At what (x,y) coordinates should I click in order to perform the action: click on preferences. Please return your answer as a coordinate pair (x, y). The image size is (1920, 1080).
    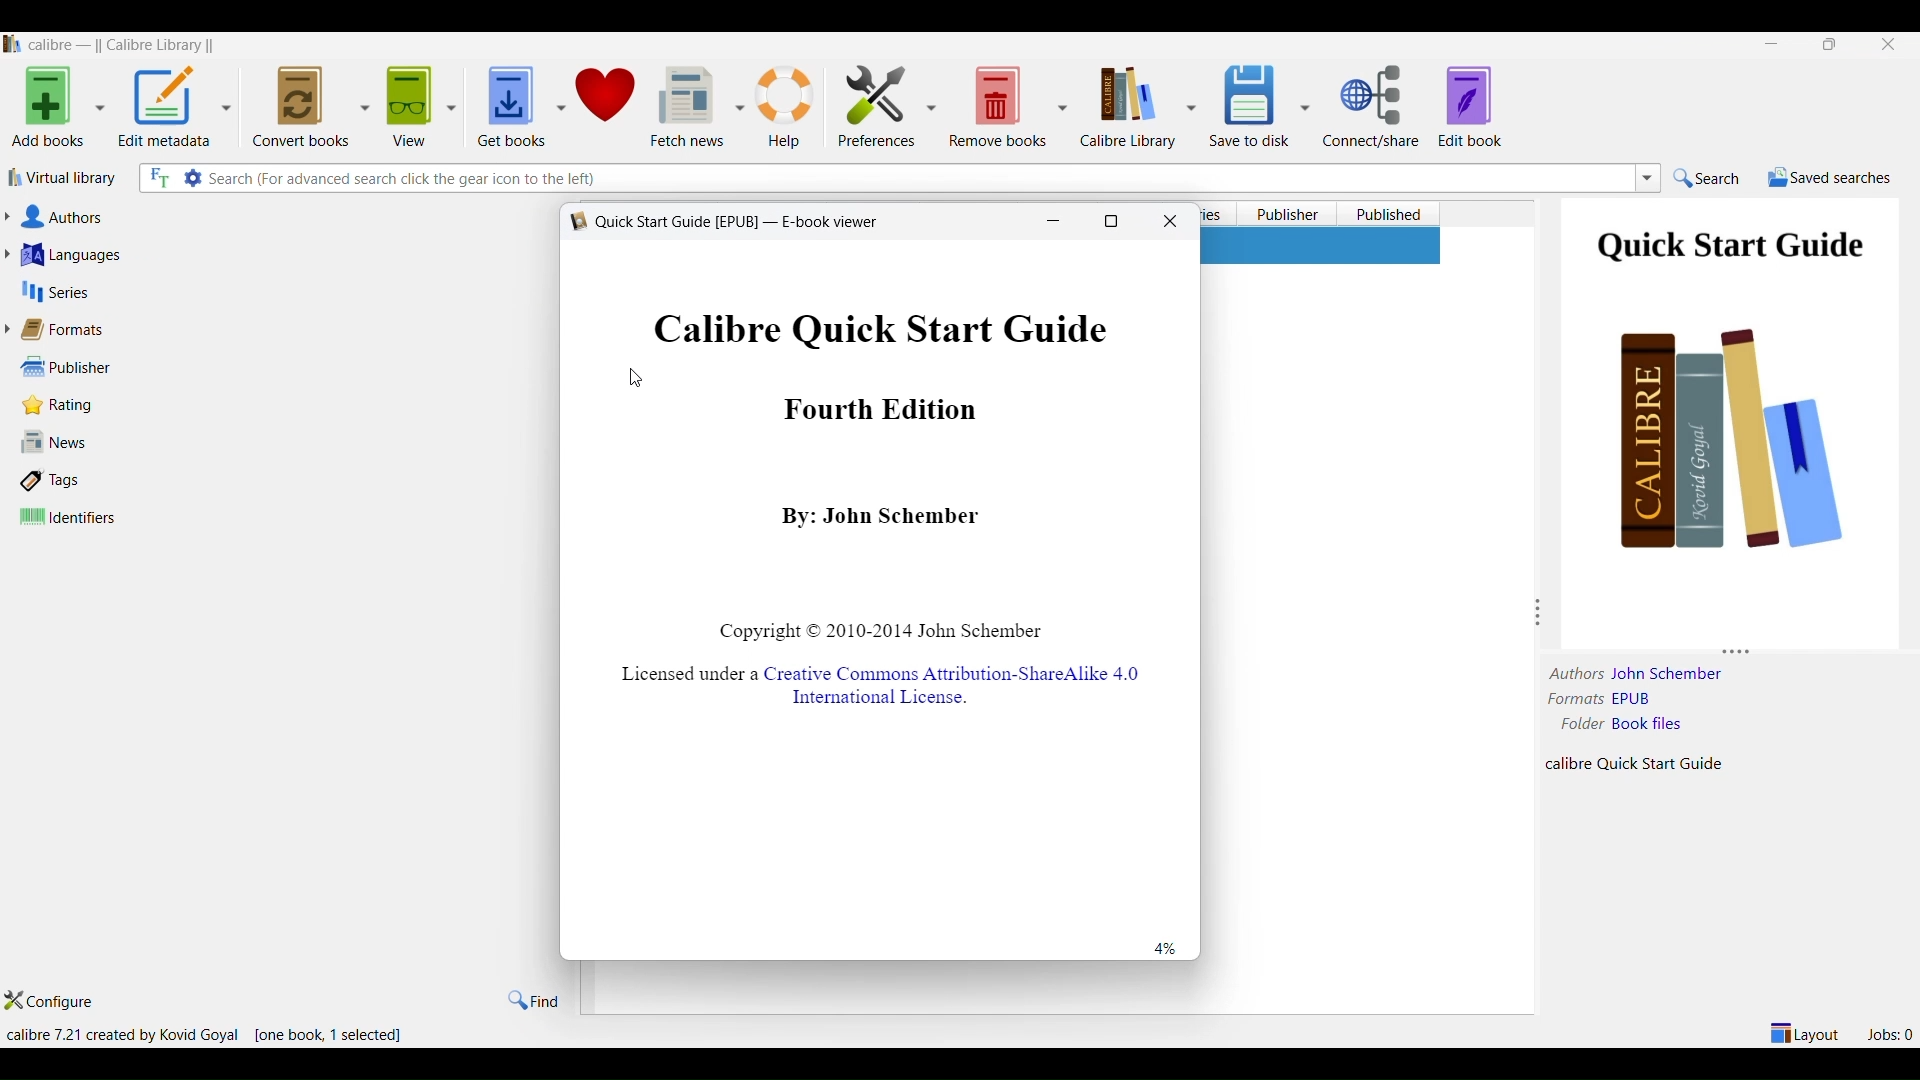
    Looking at the image, I should click on (877, 107).